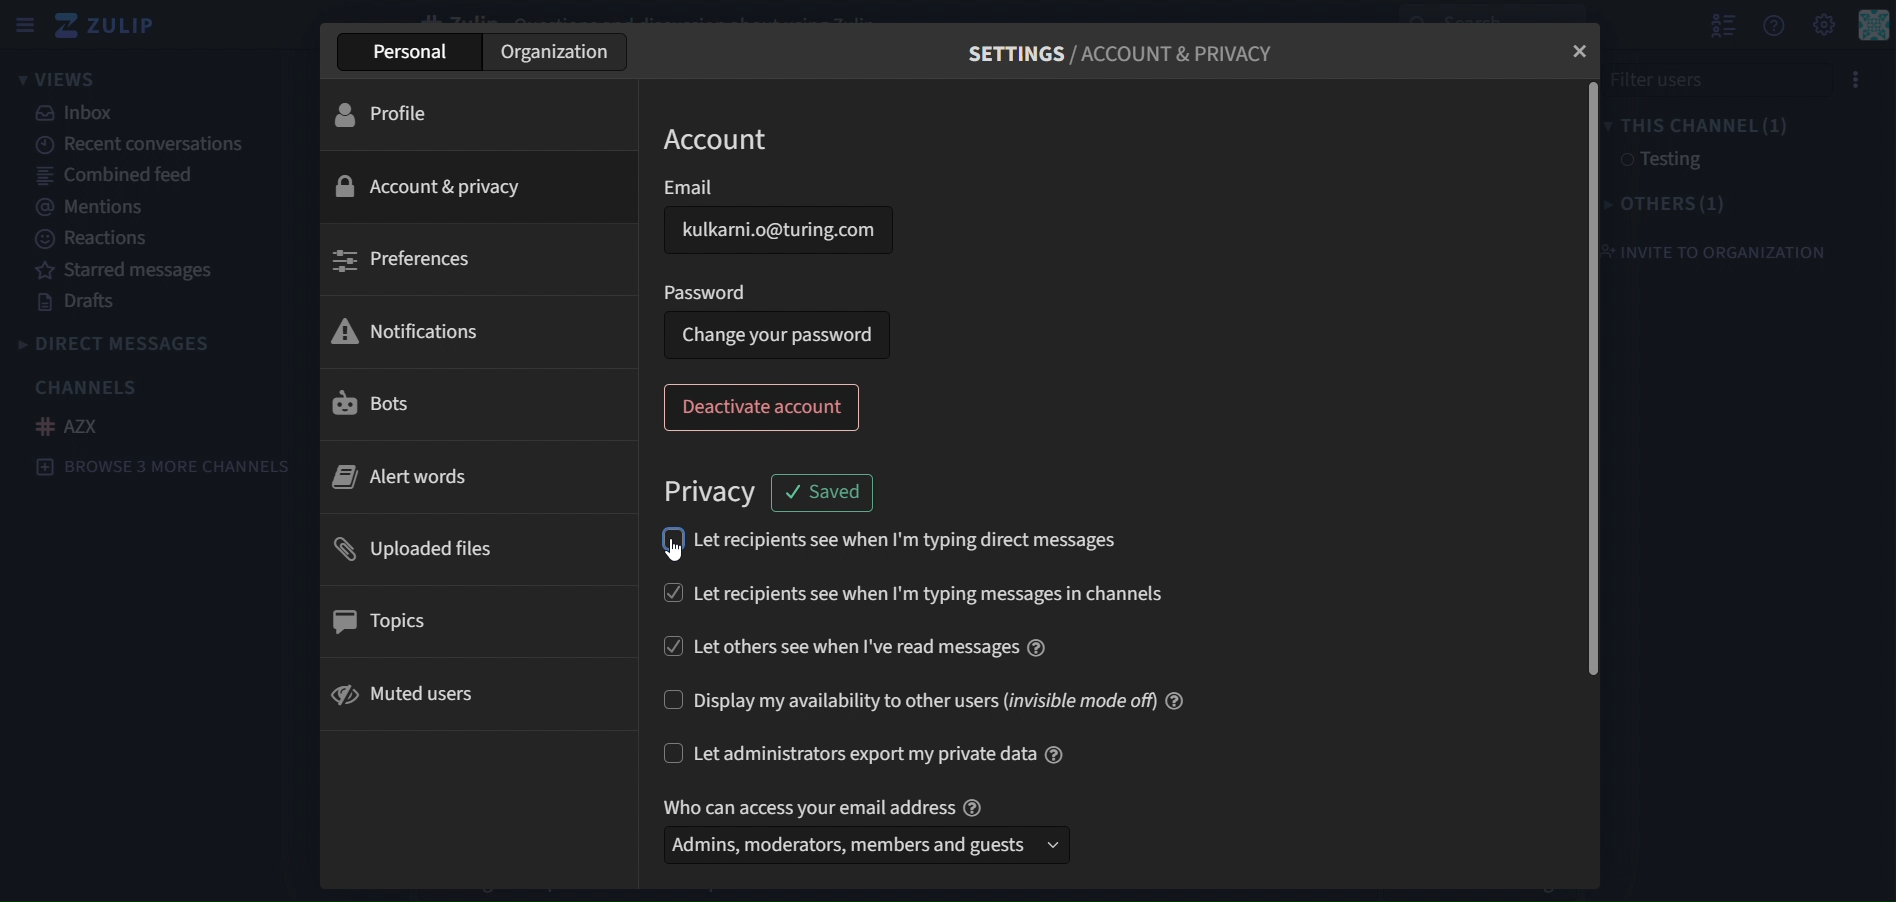 This screenshot has height=902, width=1896. I want to click on email, so click(779, 186).